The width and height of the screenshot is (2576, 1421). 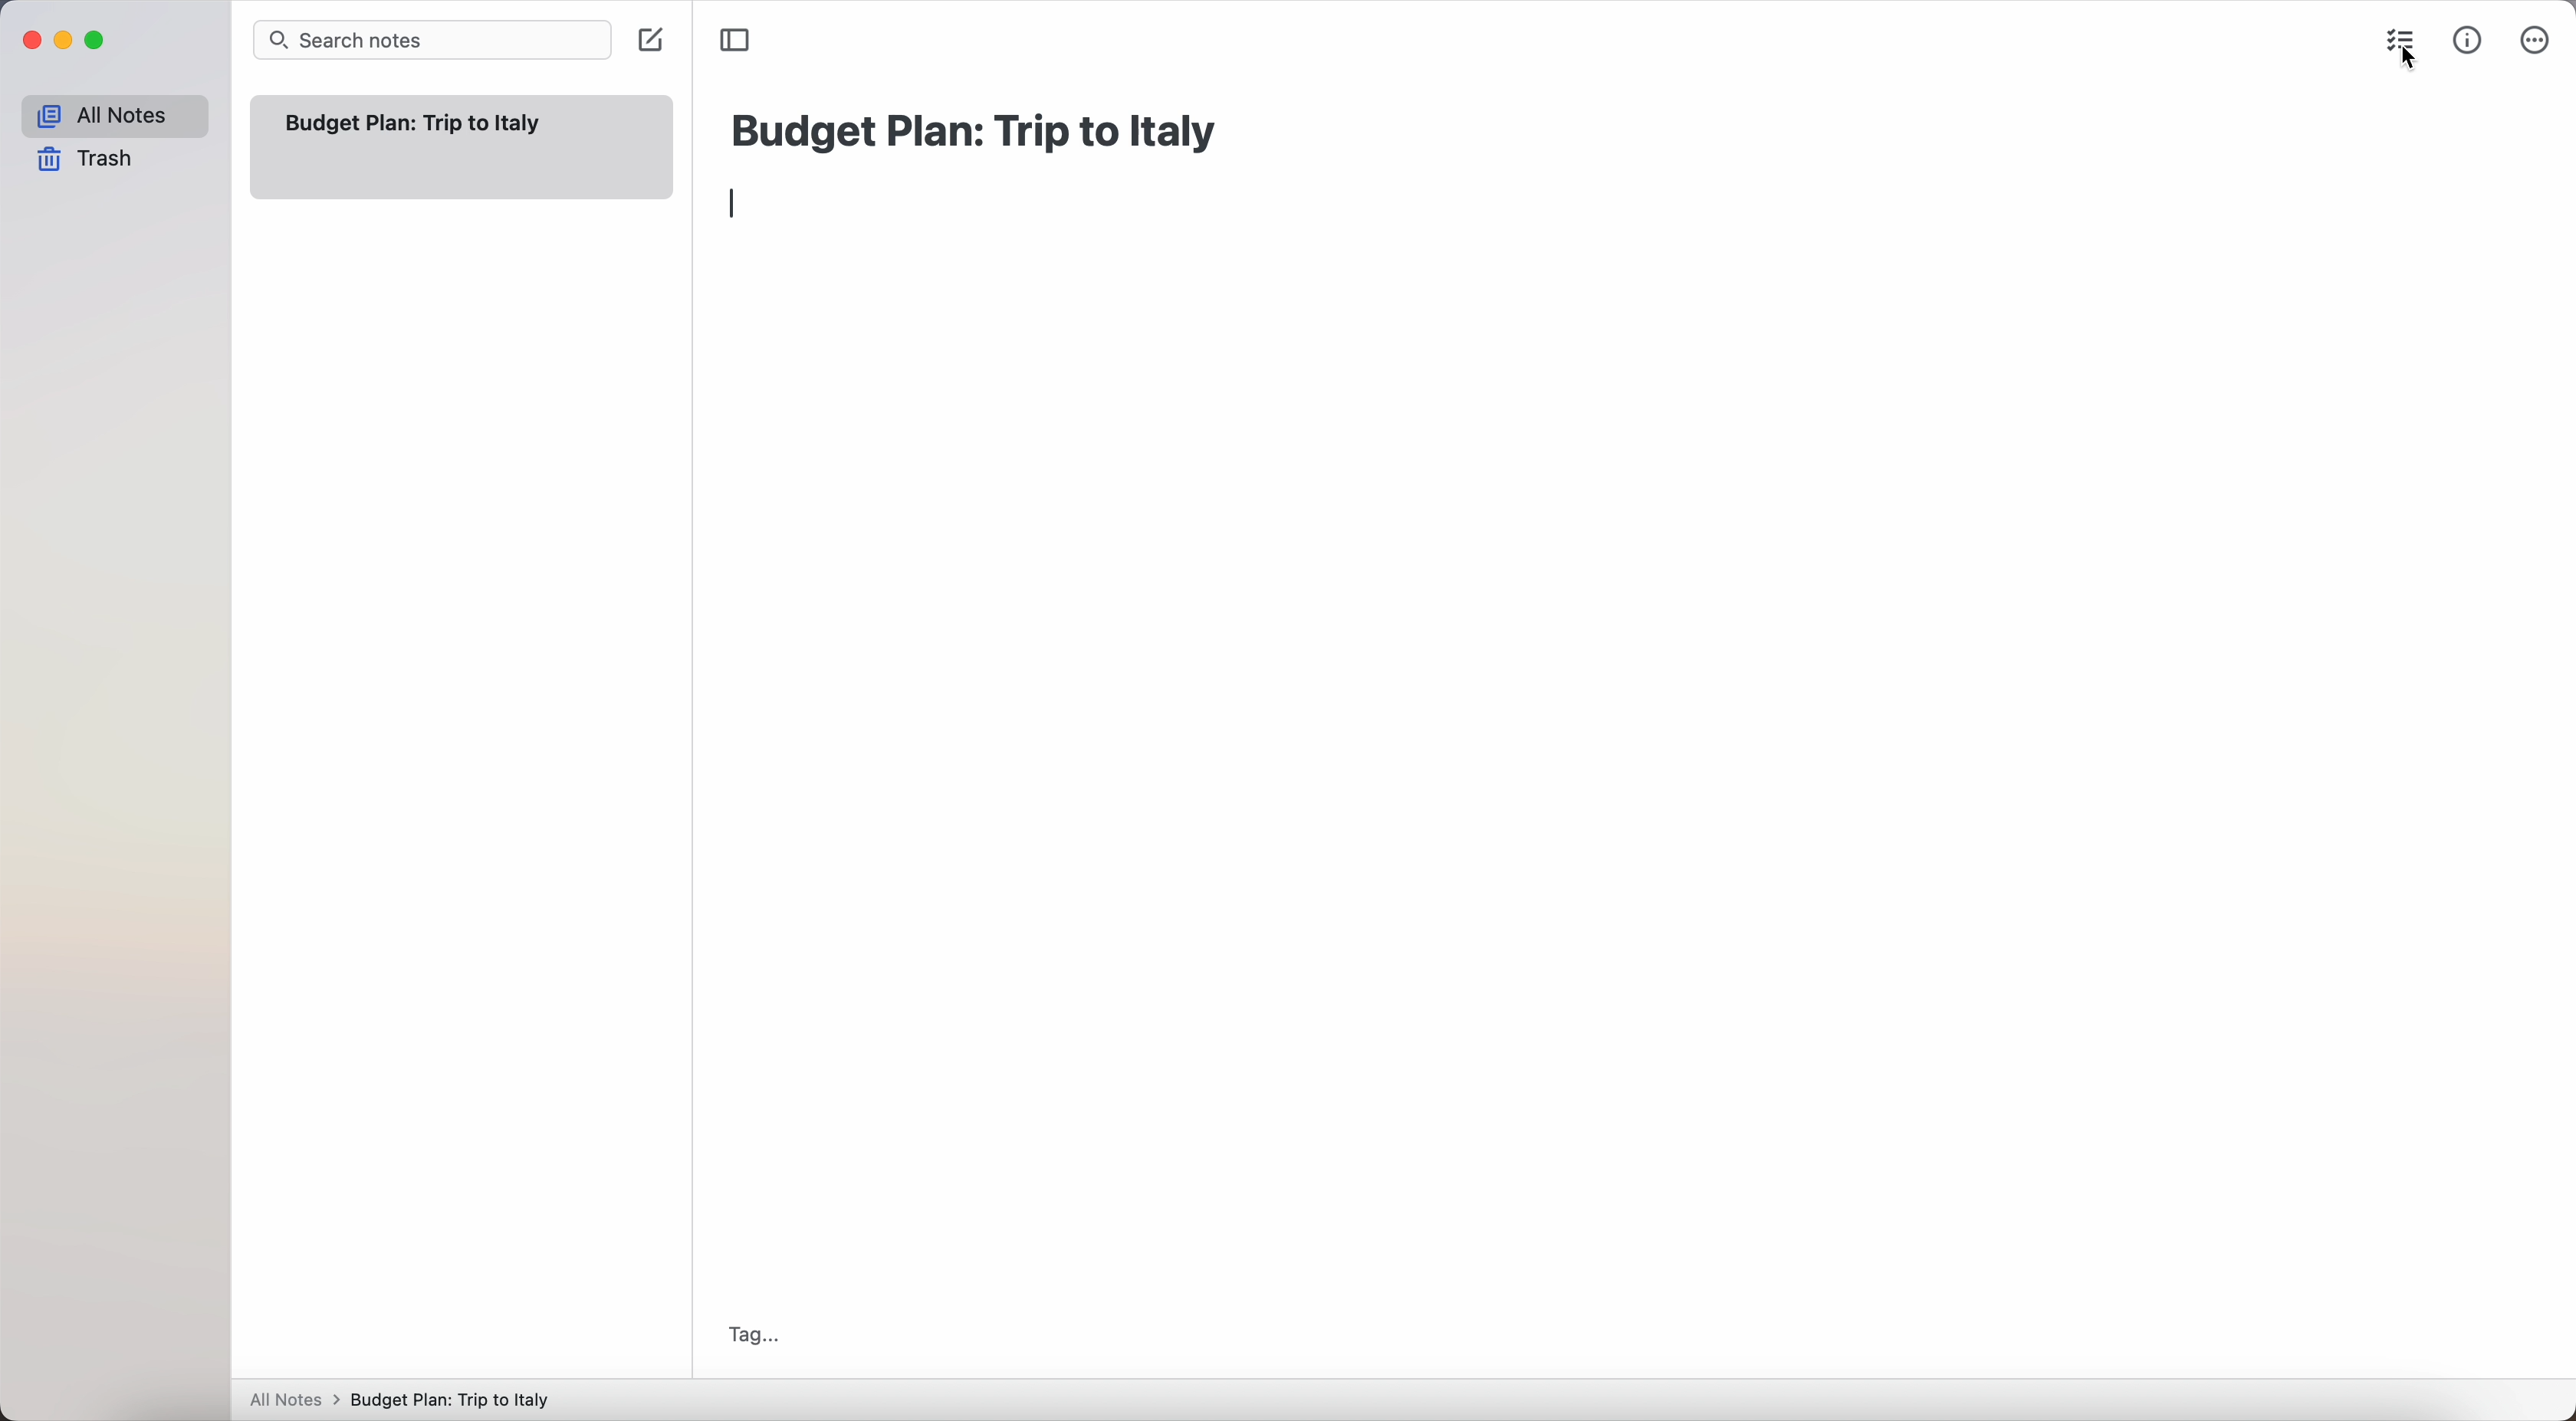 I want to click on minimize, so click(x=69, y=41).